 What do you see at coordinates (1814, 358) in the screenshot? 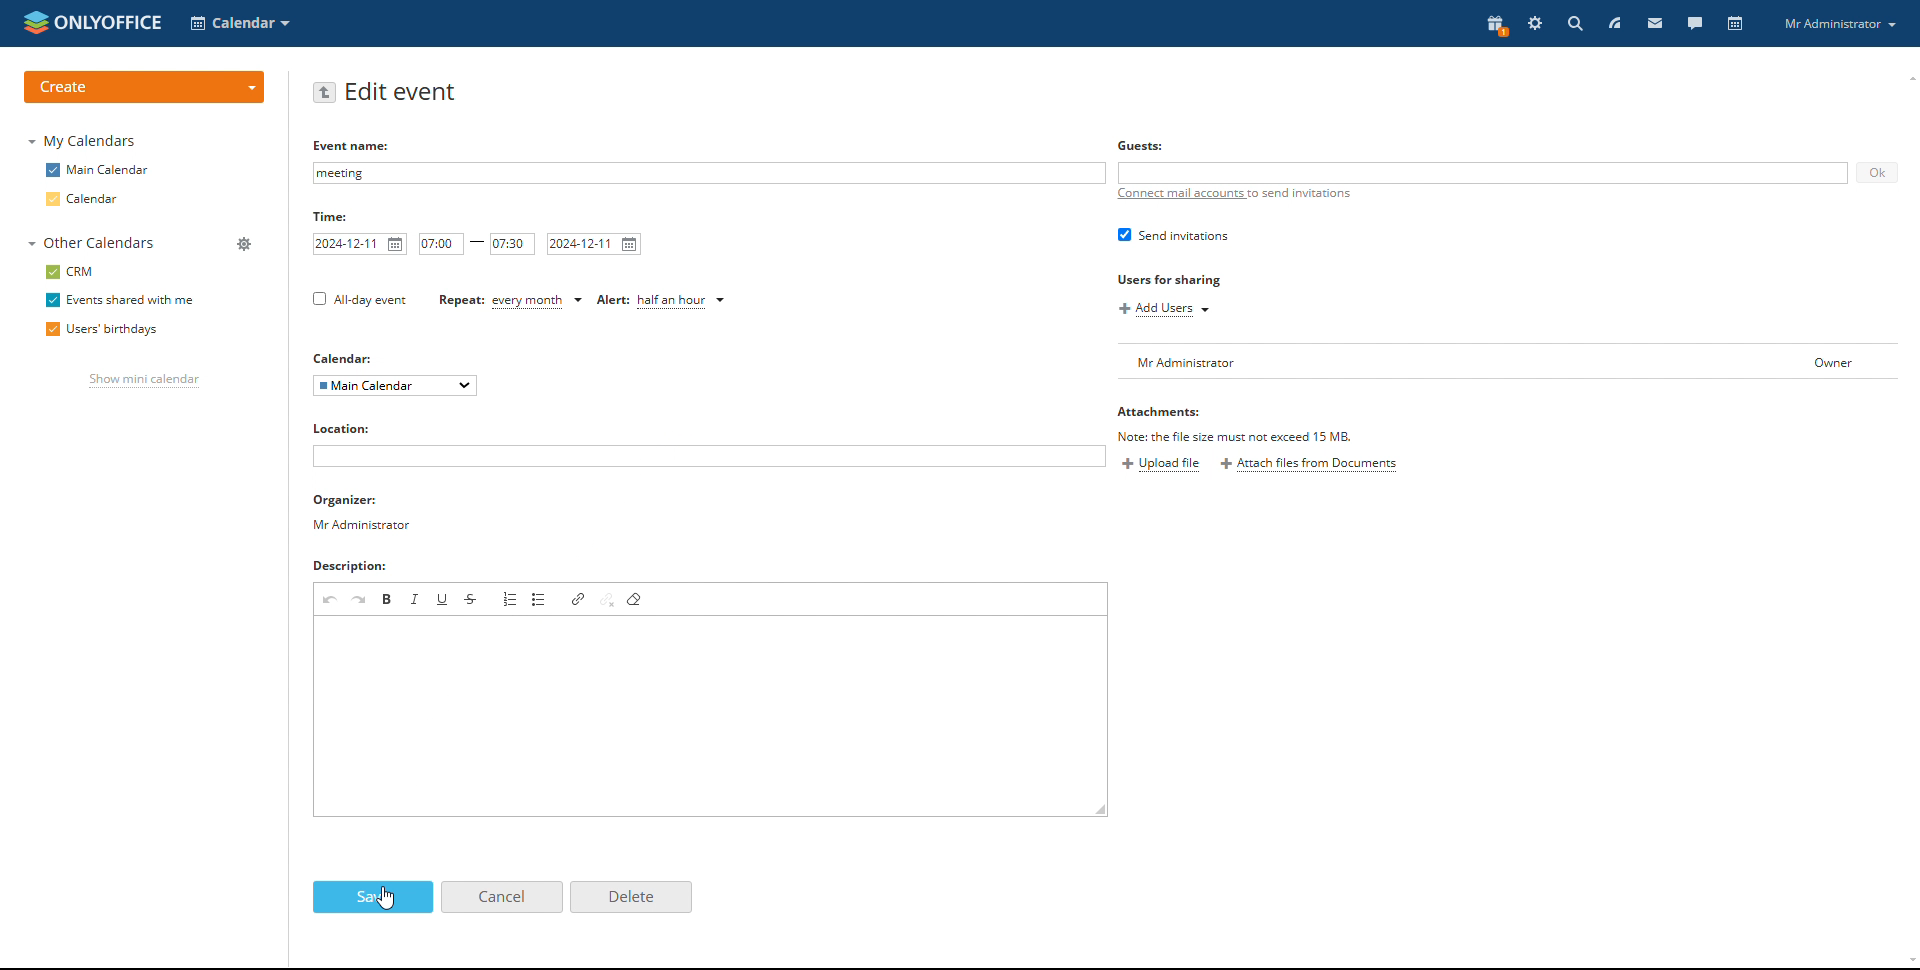
I see `Owner` at bounding box center [1814, 358].